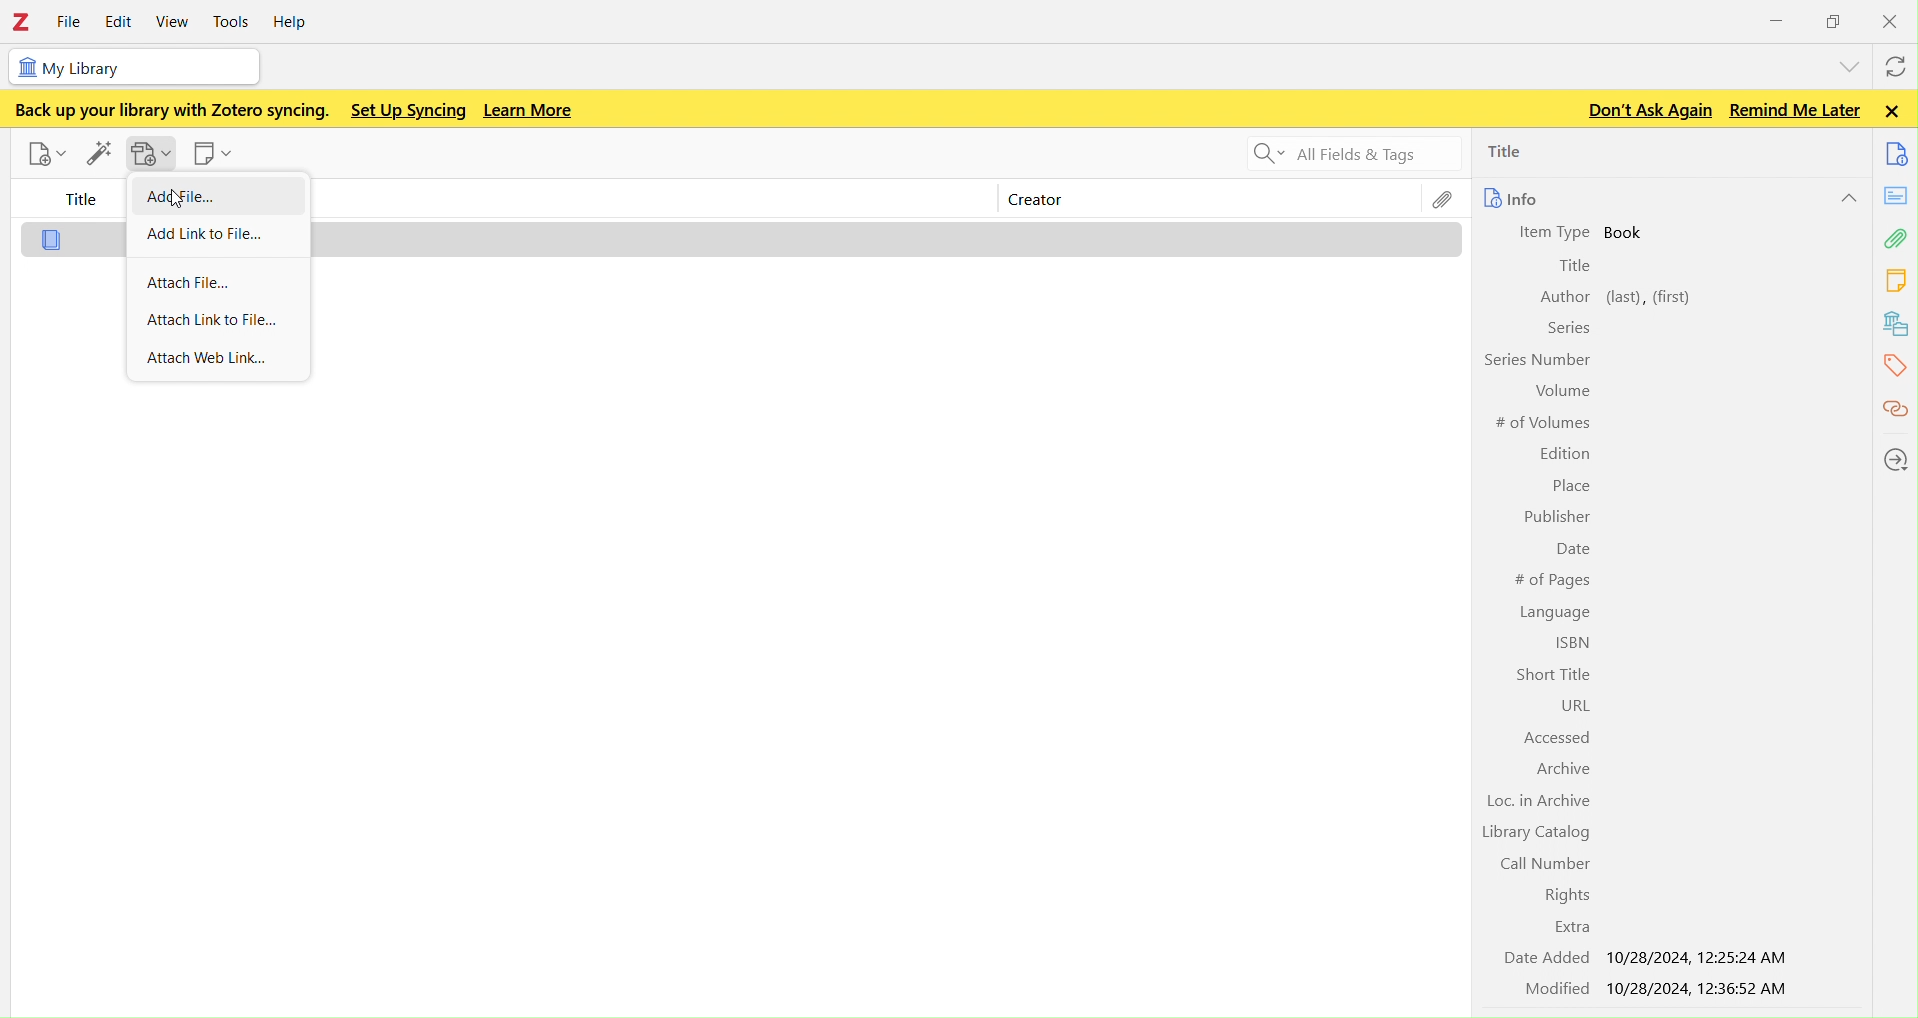 This screenshot has height=1018, width=1918. I want to click on notes, so click(1897, 194).